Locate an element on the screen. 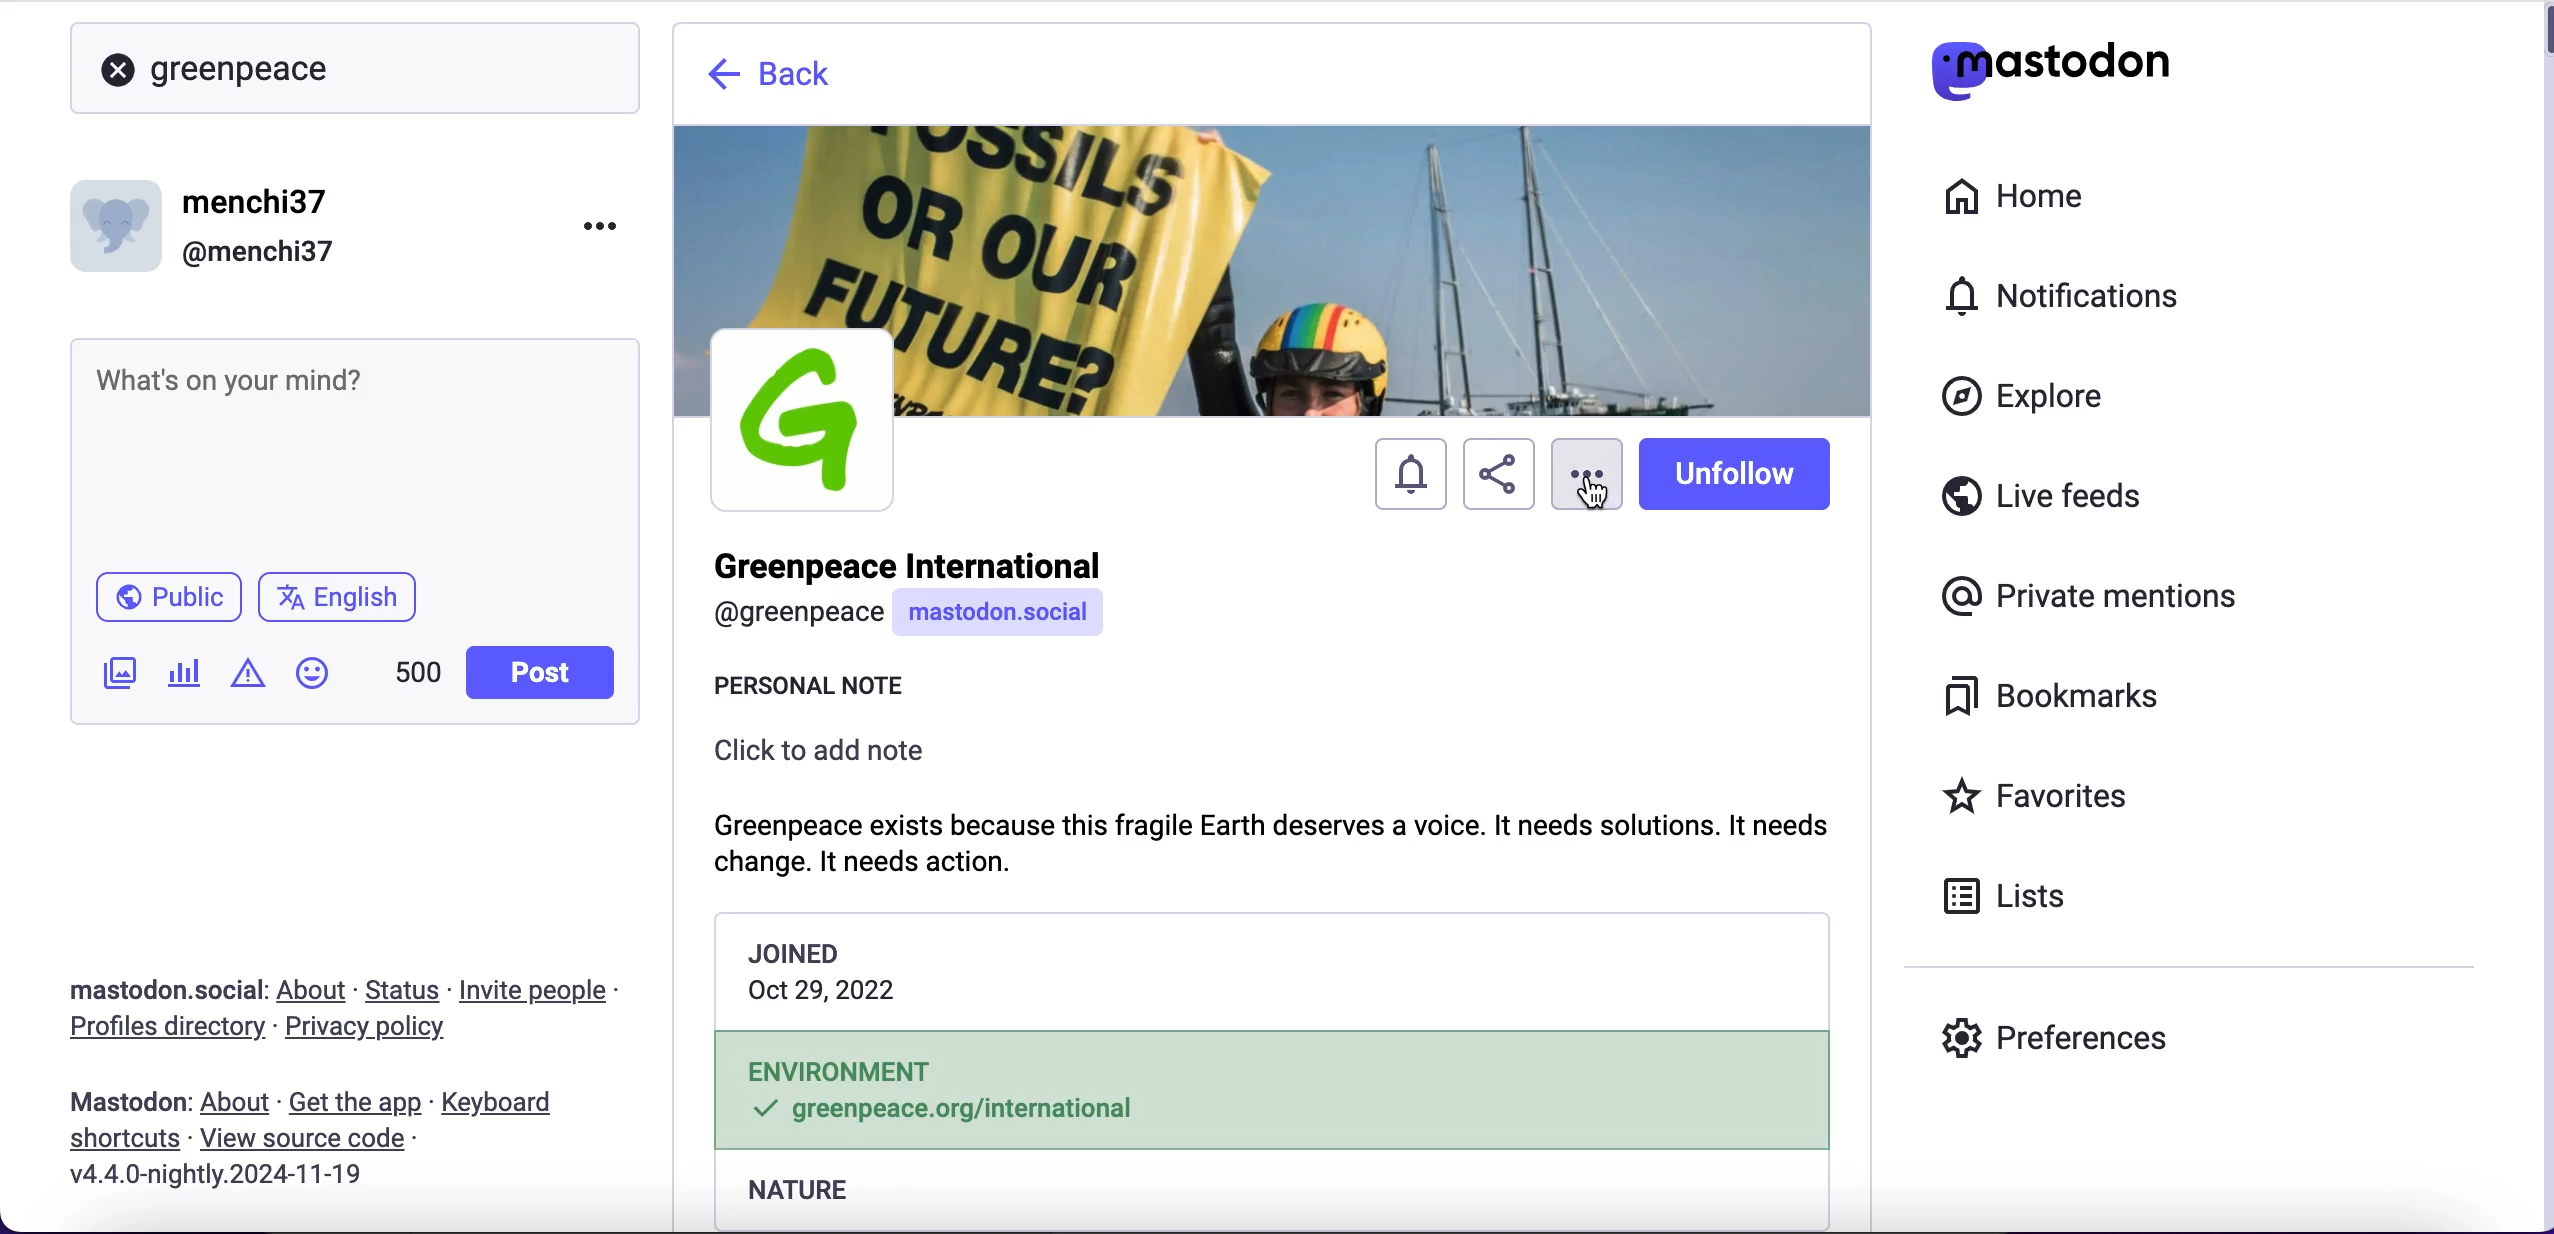 This screenshot has height=1234, width=2554. explore is located at coordinates (2042, 398).